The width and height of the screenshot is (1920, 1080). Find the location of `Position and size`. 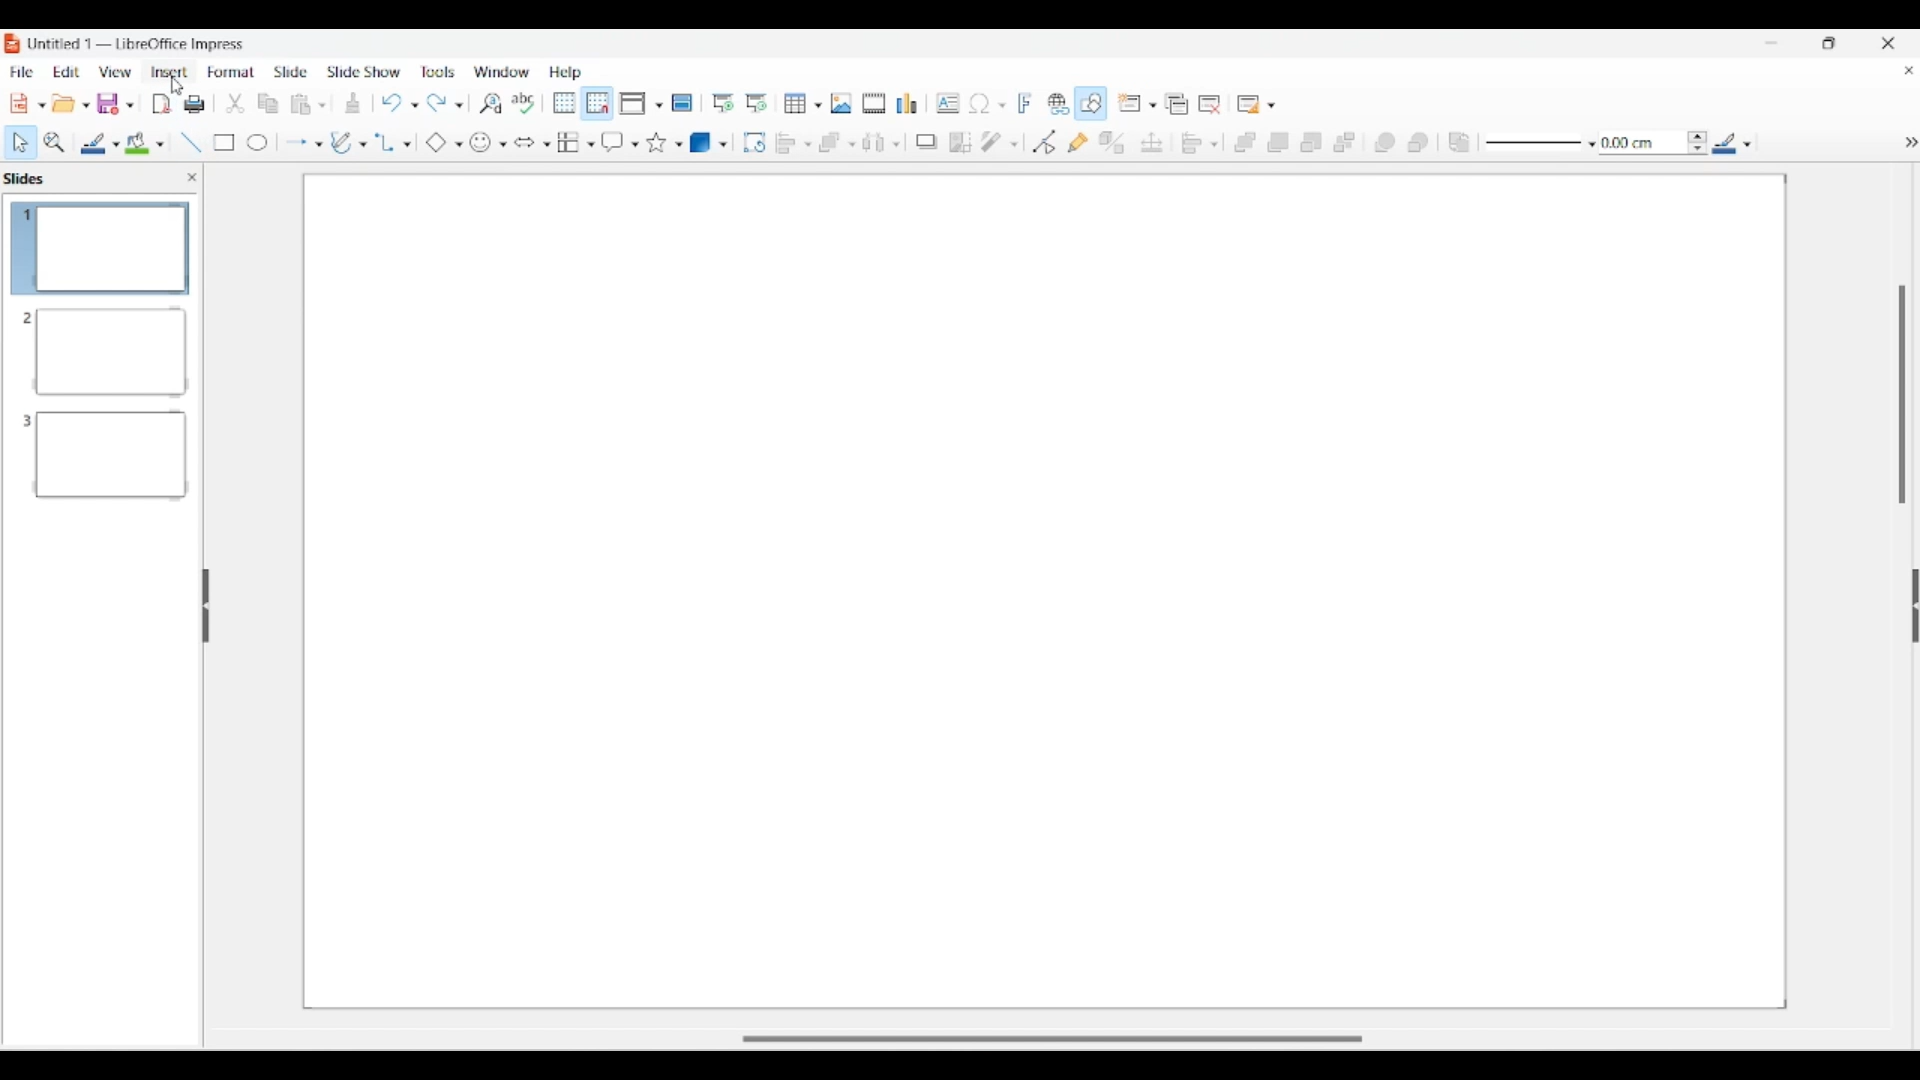

Position and size is located at coordinates (1152, 142).